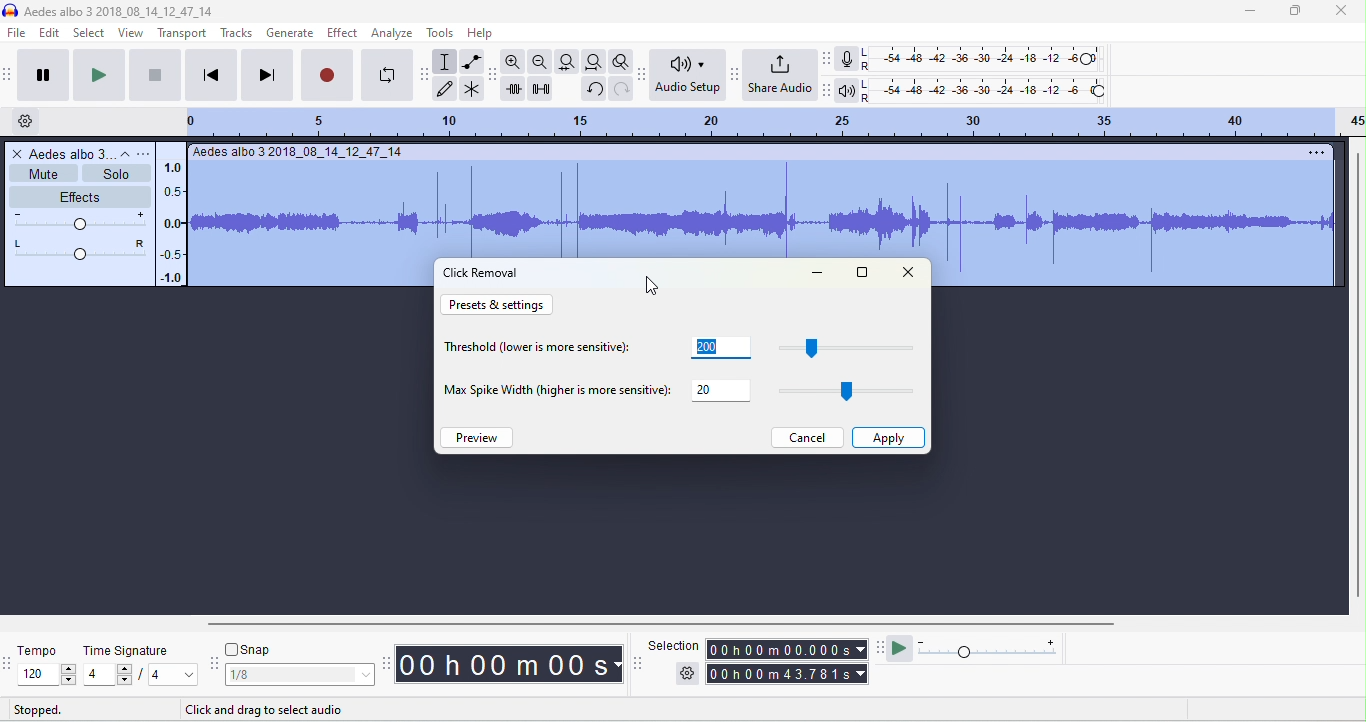 This screenshot has height=722, width=1366. What do you see at coordinates (289, 33) in the screenshot?
I see `generate` at bounding box center [289, 33].